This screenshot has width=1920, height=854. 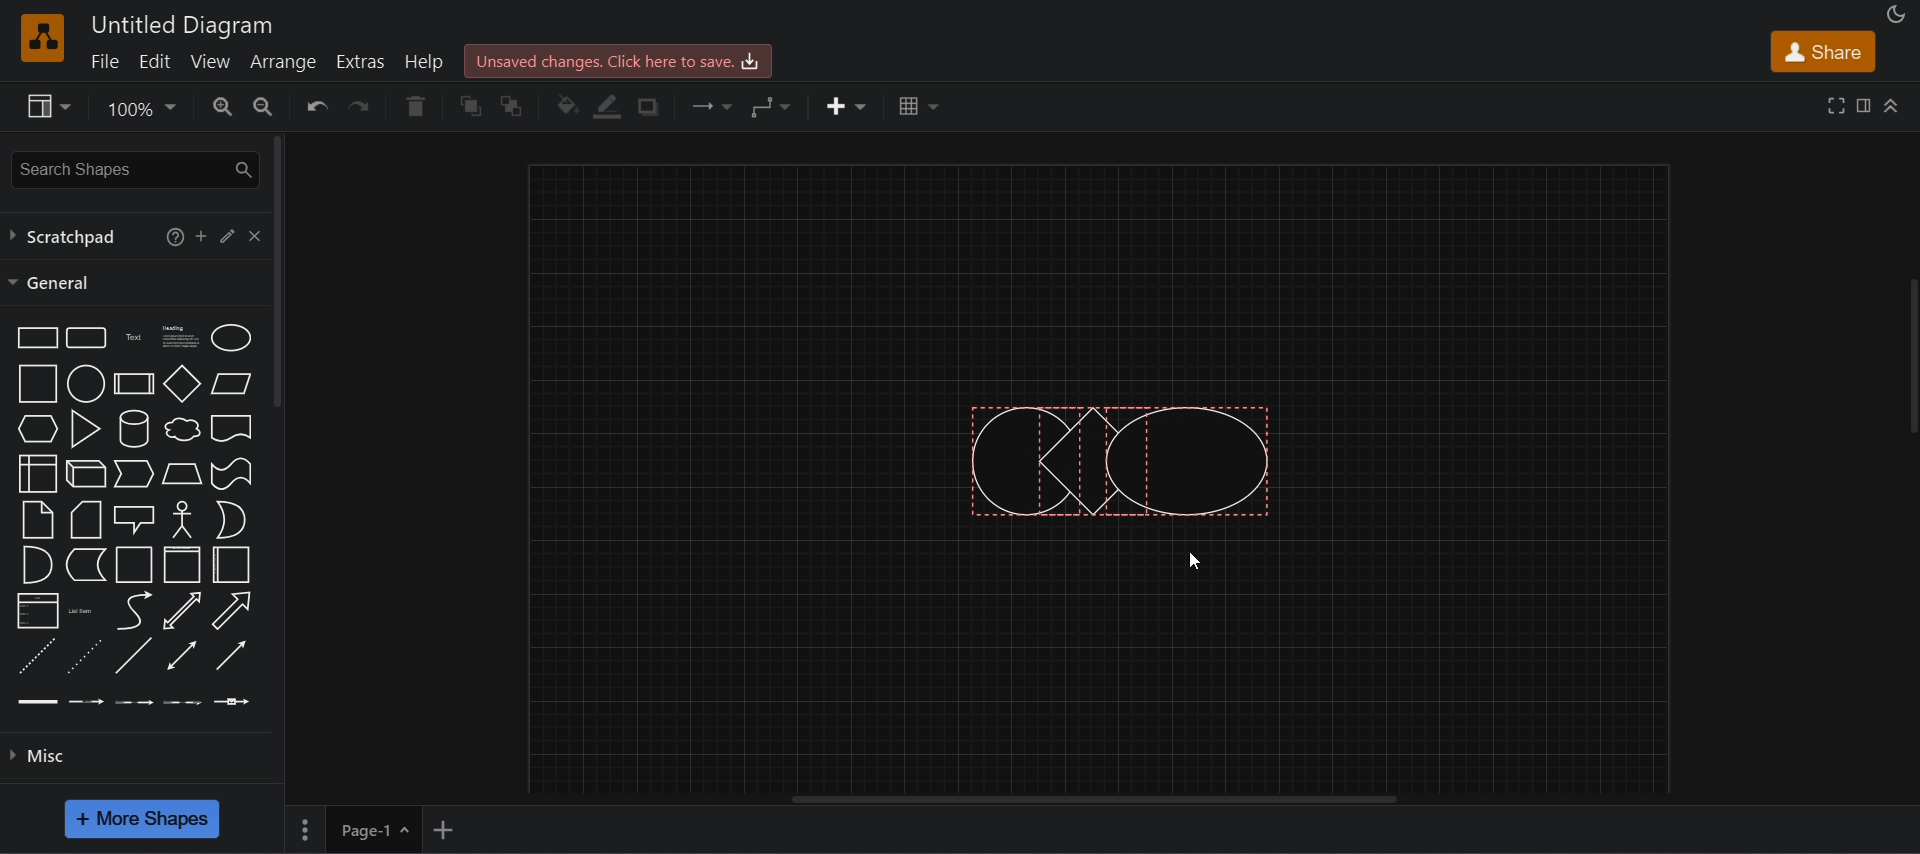 I want to click on trapezoid, so click(x=182, y=473).